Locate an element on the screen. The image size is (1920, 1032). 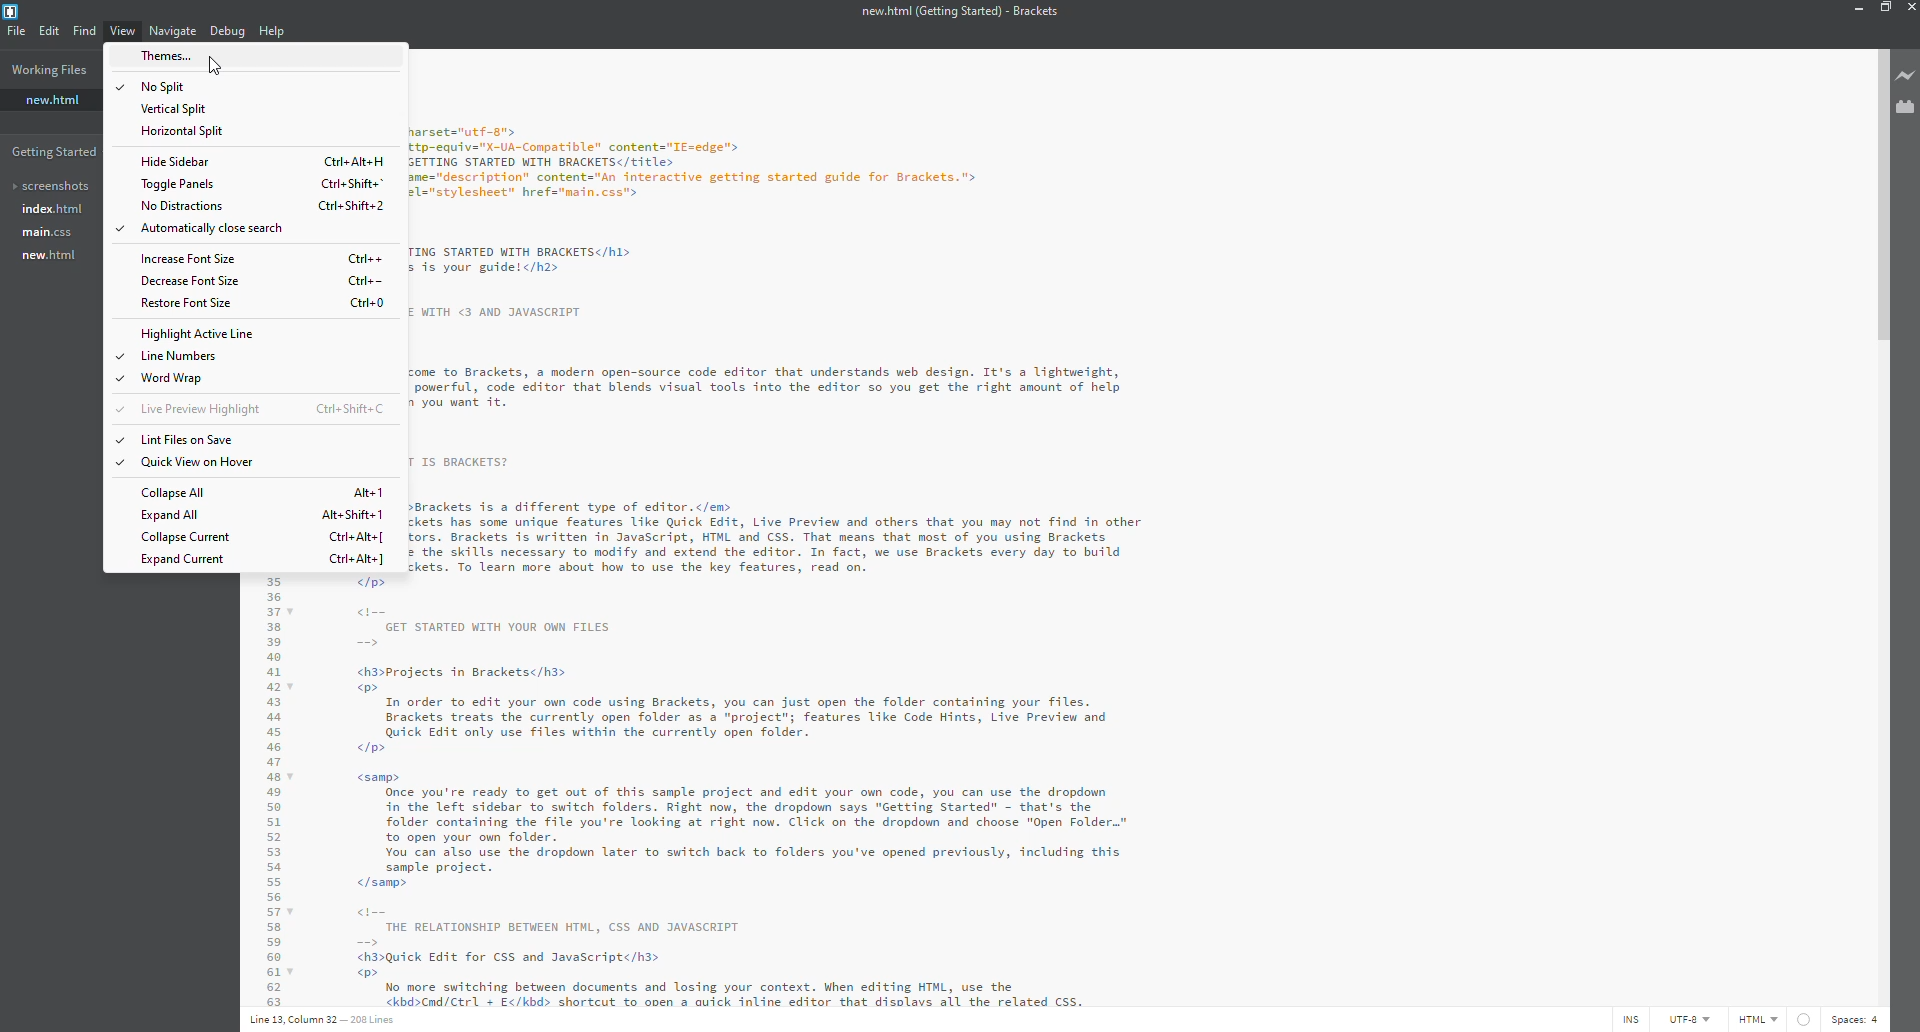
utf is located at coordinates (1692, 1019).